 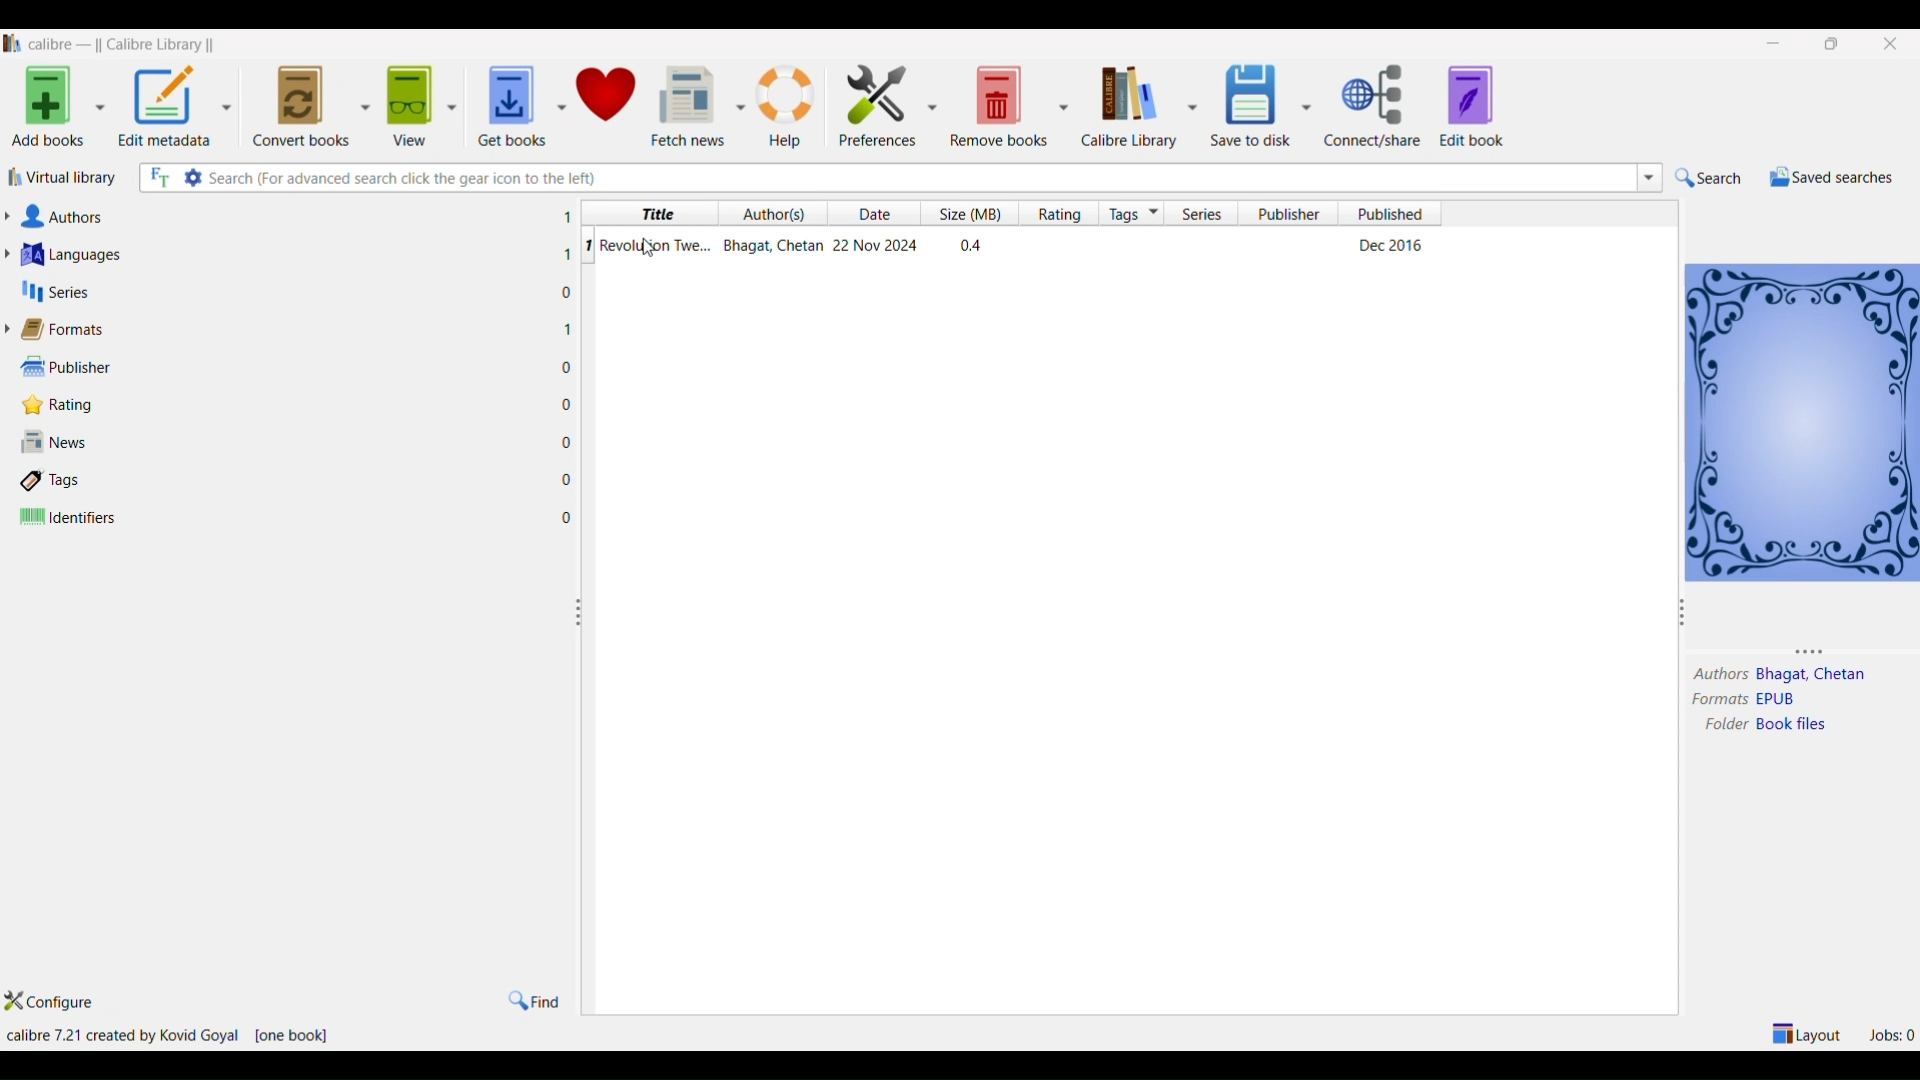 I want to click on number of books, so click(x=295, y=1038).